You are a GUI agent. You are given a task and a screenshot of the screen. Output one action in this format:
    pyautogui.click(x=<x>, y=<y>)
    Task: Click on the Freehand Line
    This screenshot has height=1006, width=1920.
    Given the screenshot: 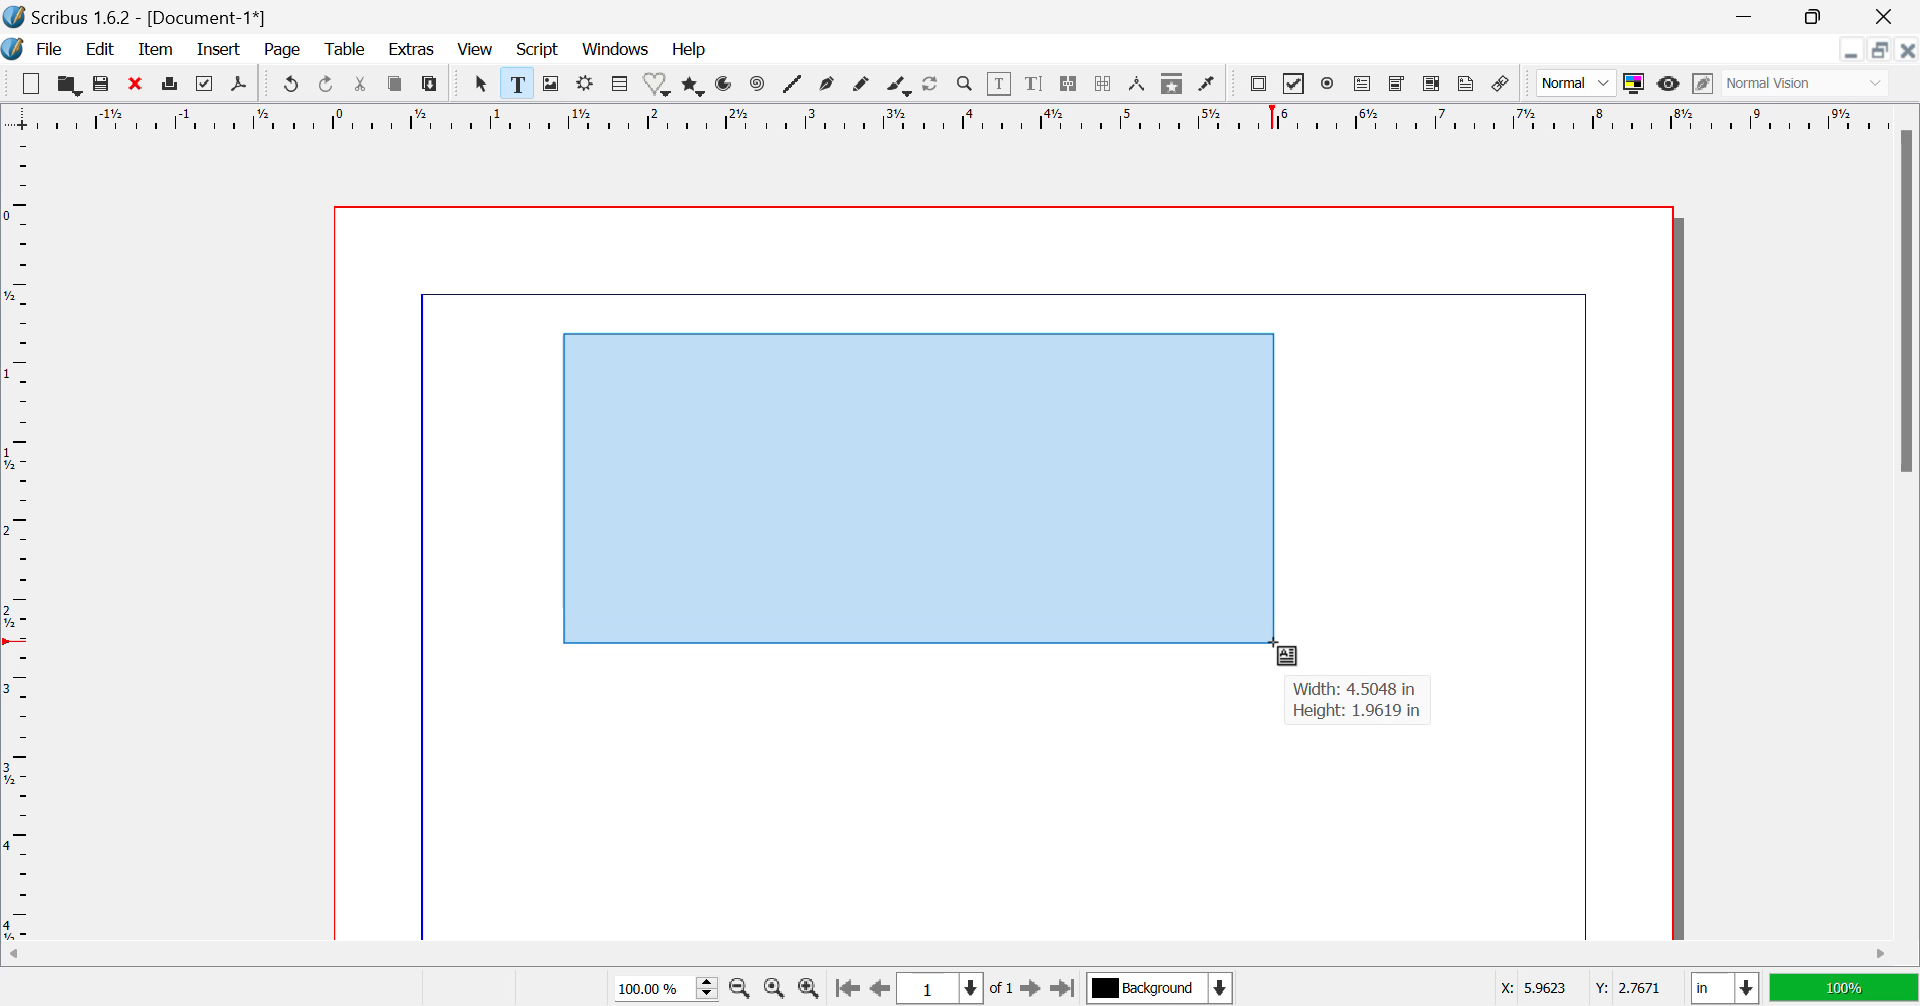 What is the action you would take?
    pyautogui.click(x=862, y=88)
    